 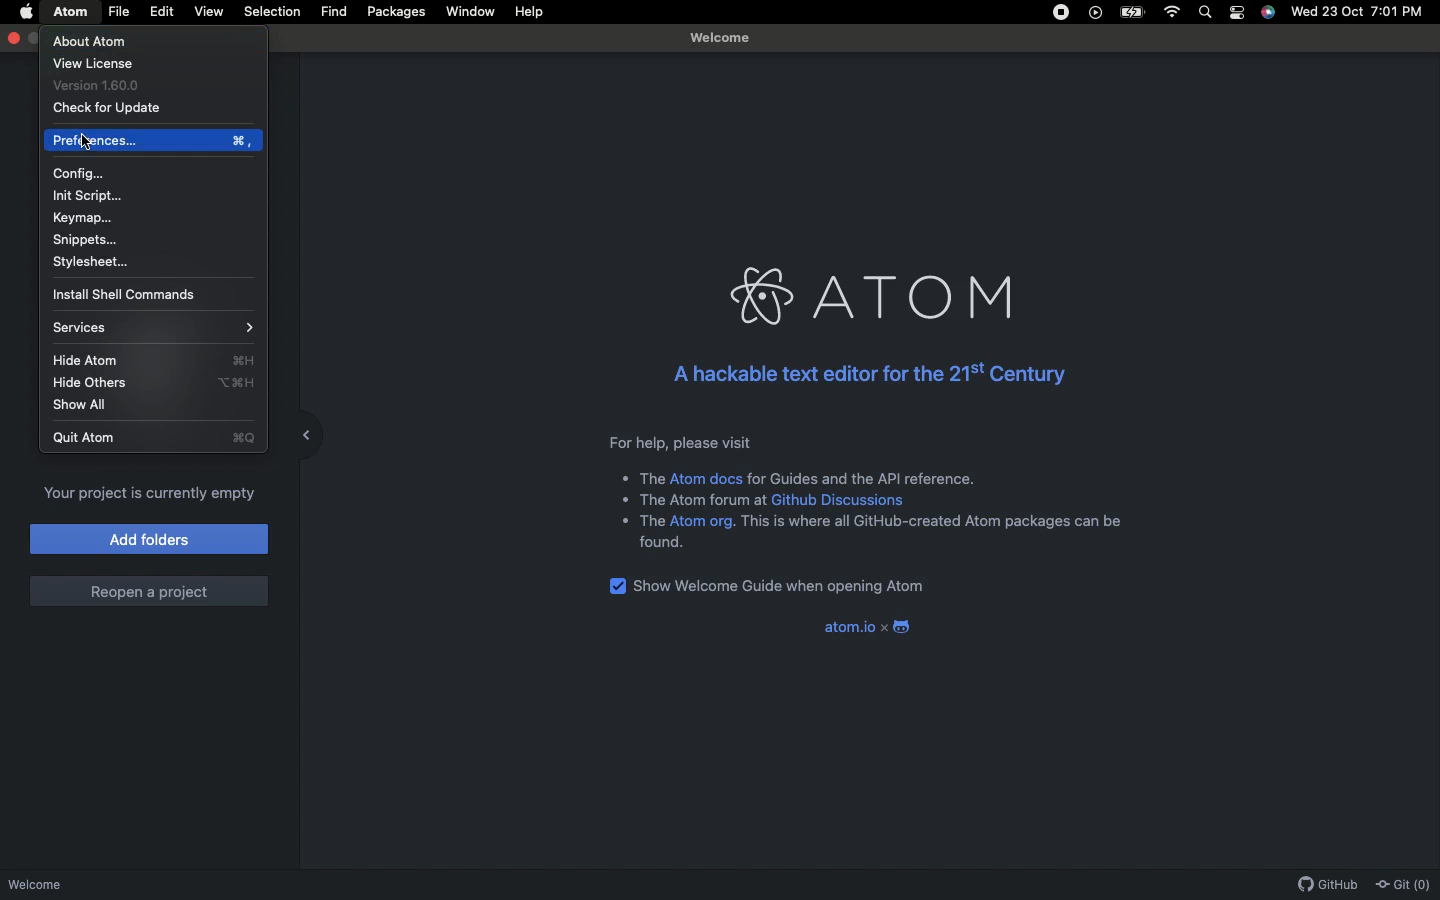 I want to click on Edit, so click(x=162, y=12).